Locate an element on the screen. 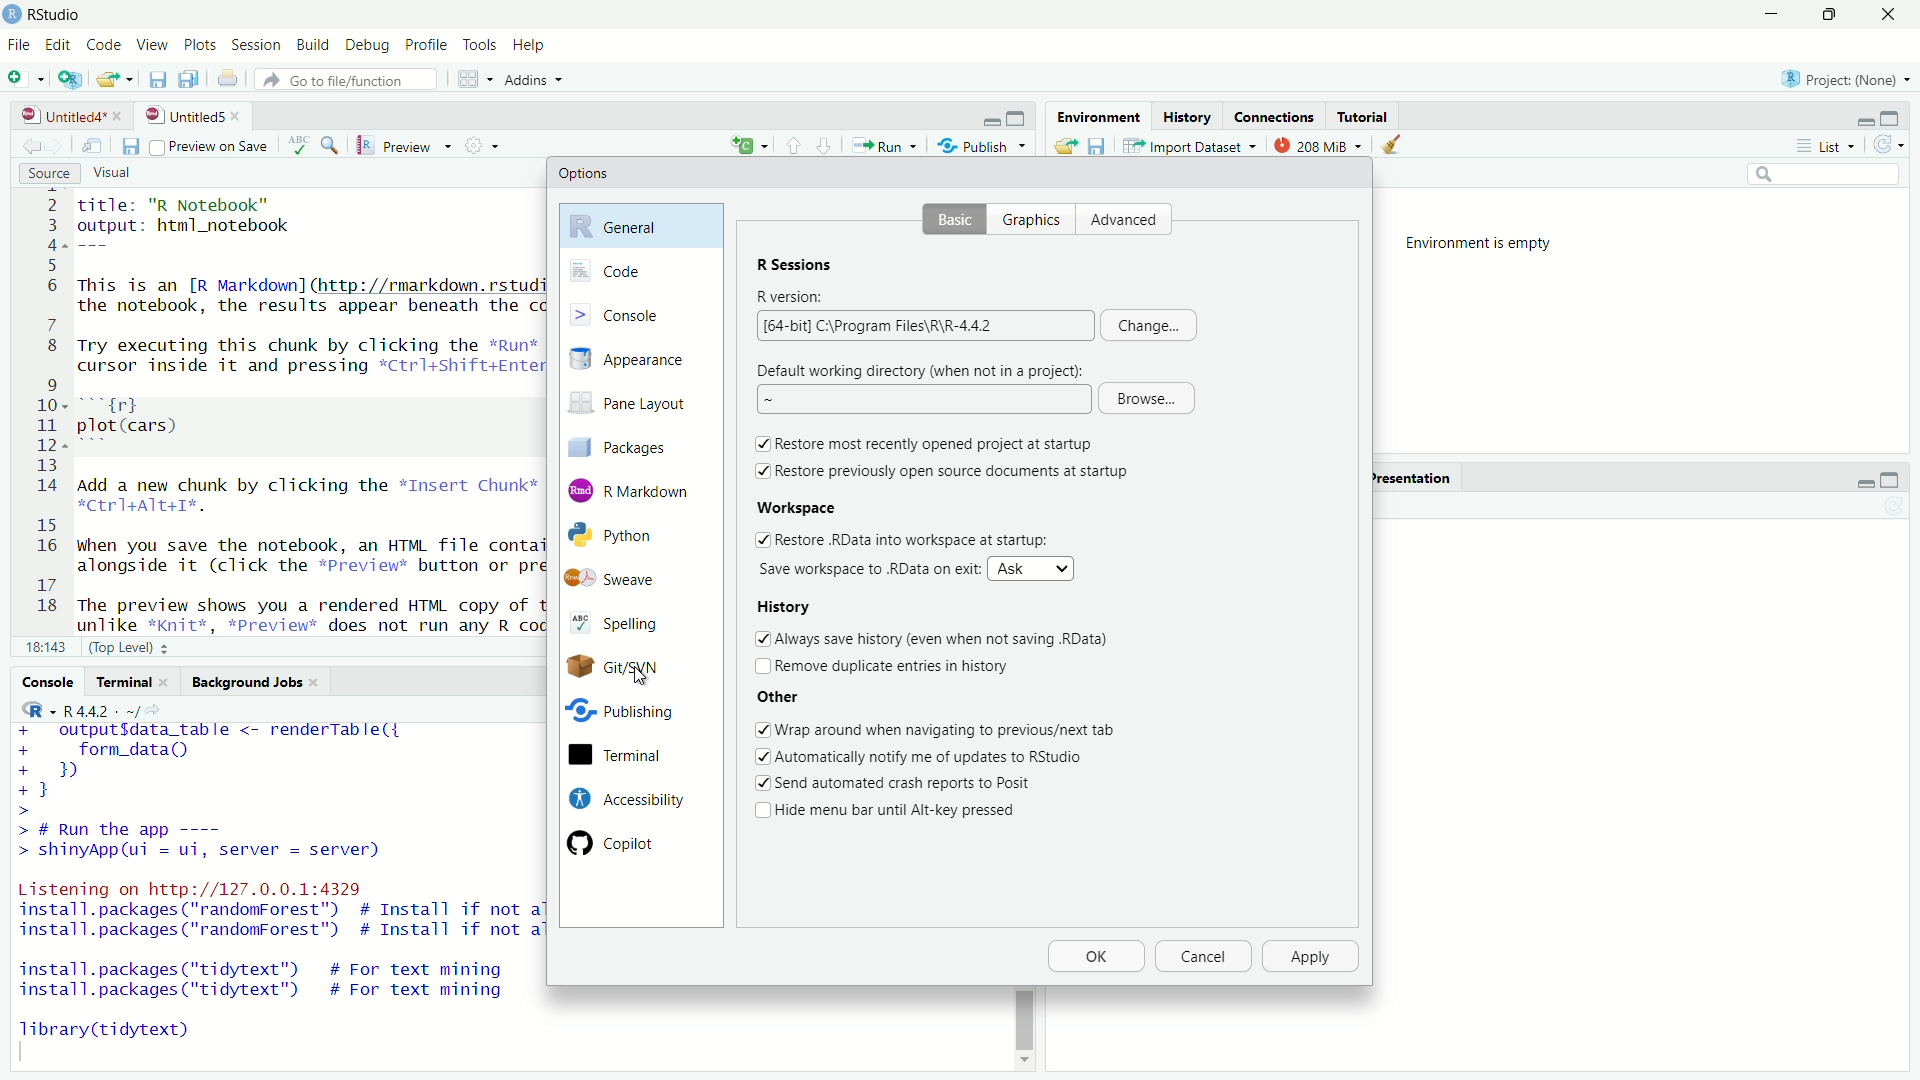 This screenshot has width=1920, height=1080. maximize is located at coordinates (1895, 117).